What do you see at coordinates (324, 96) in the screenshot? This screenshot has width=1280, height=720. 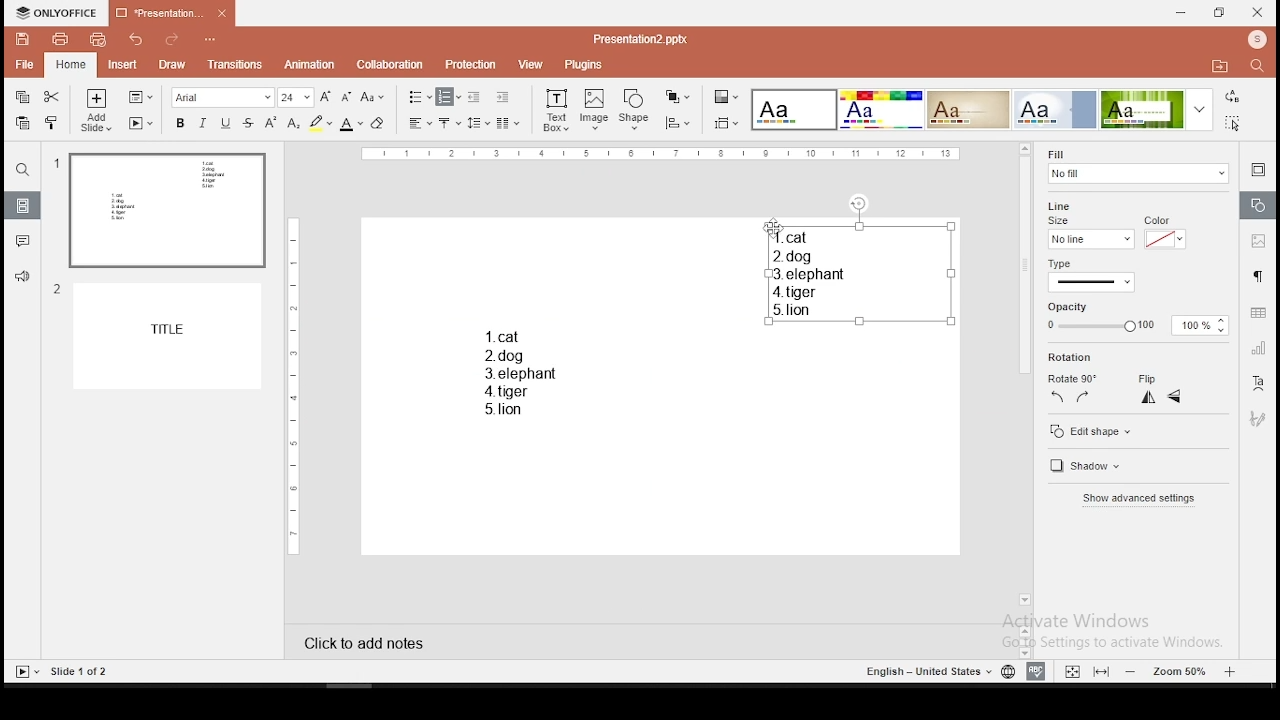 I see `increase font size` at bounding box center [324, 96].